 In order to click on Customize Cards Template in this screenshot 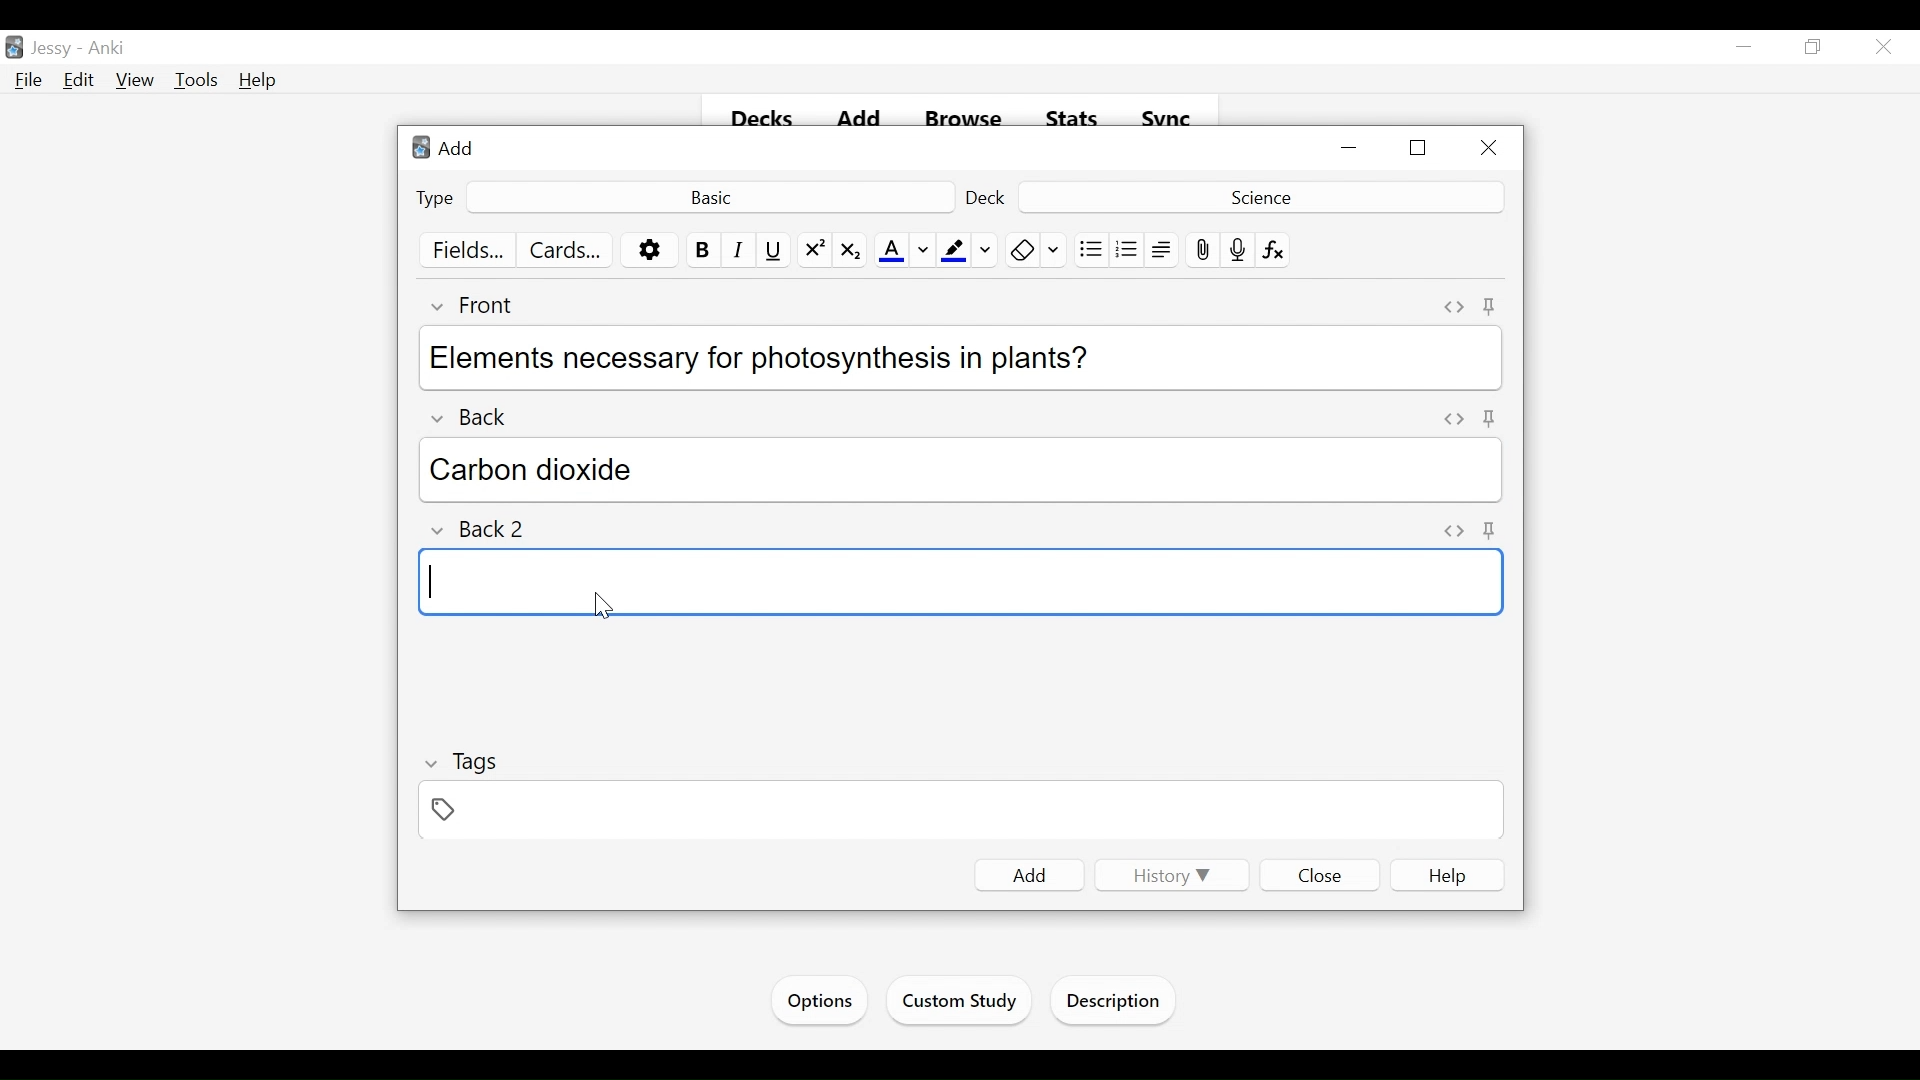, I will do `click(566, 250)`.